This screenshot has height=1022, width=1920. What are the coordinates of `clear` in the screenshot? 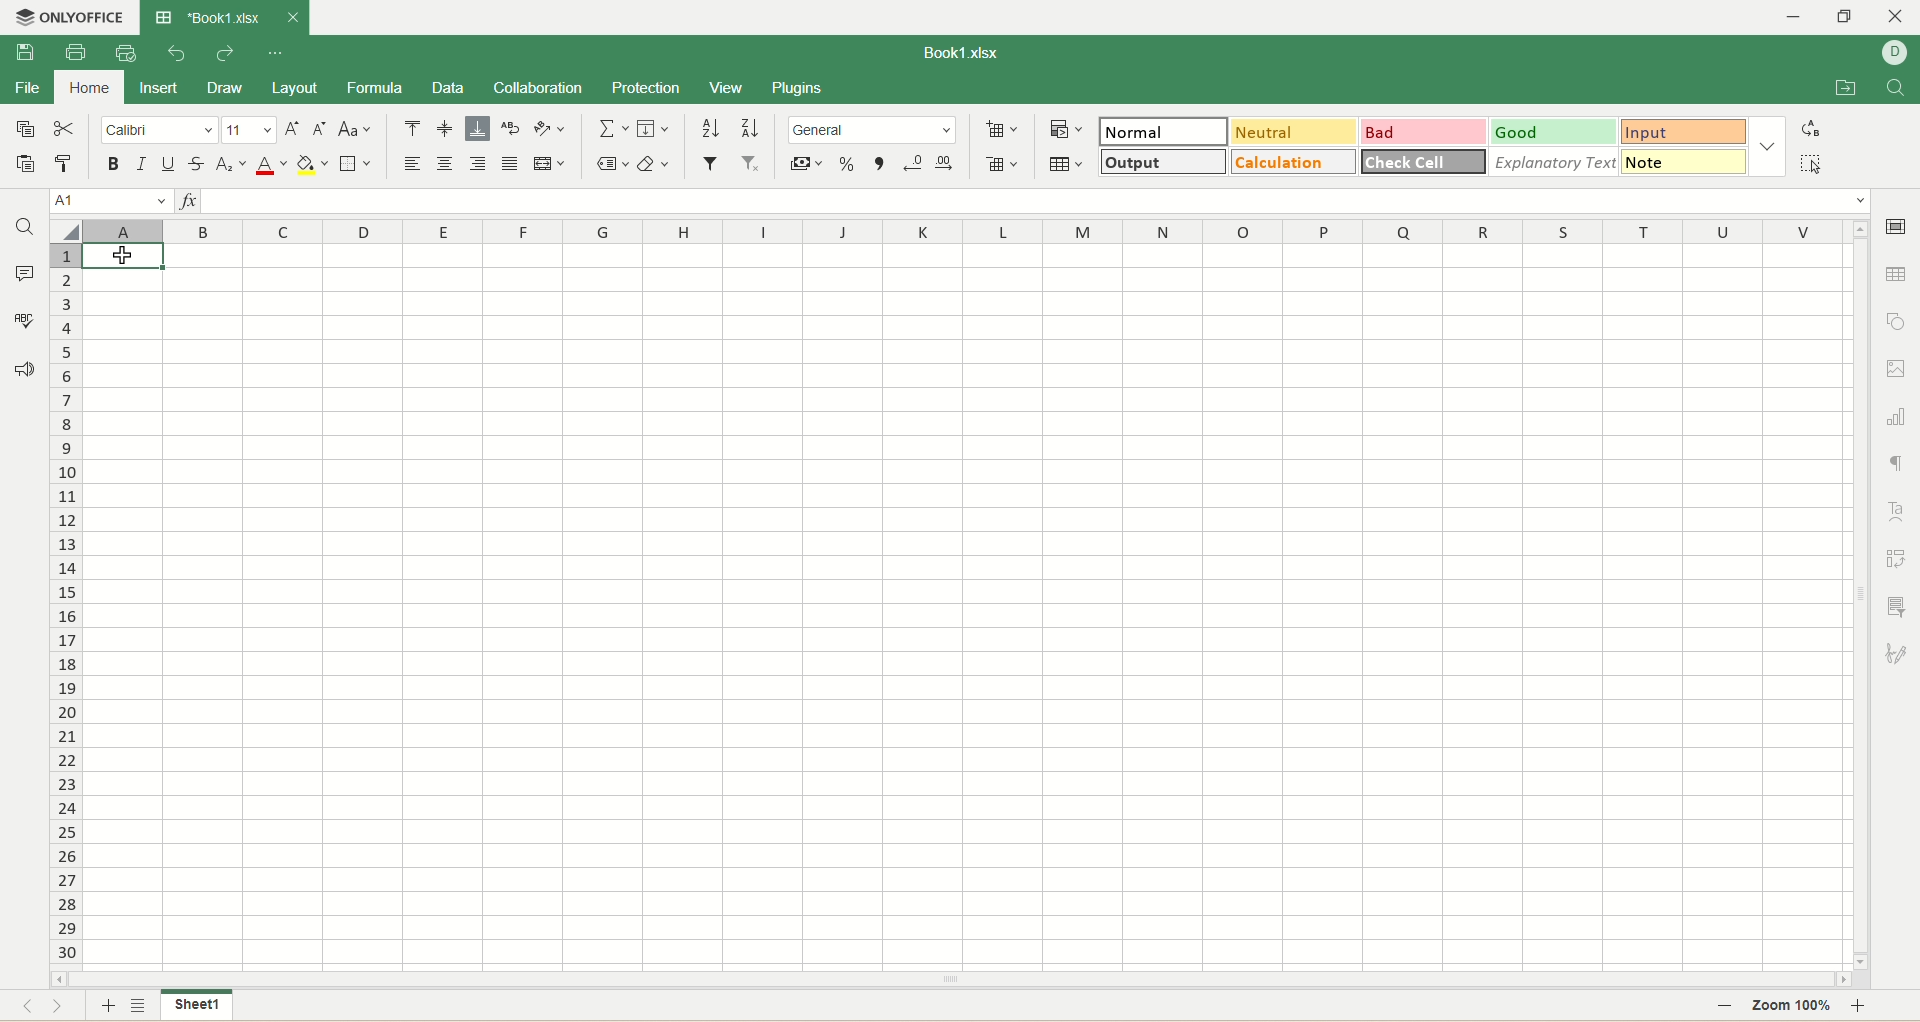 It's located at (653, 163).